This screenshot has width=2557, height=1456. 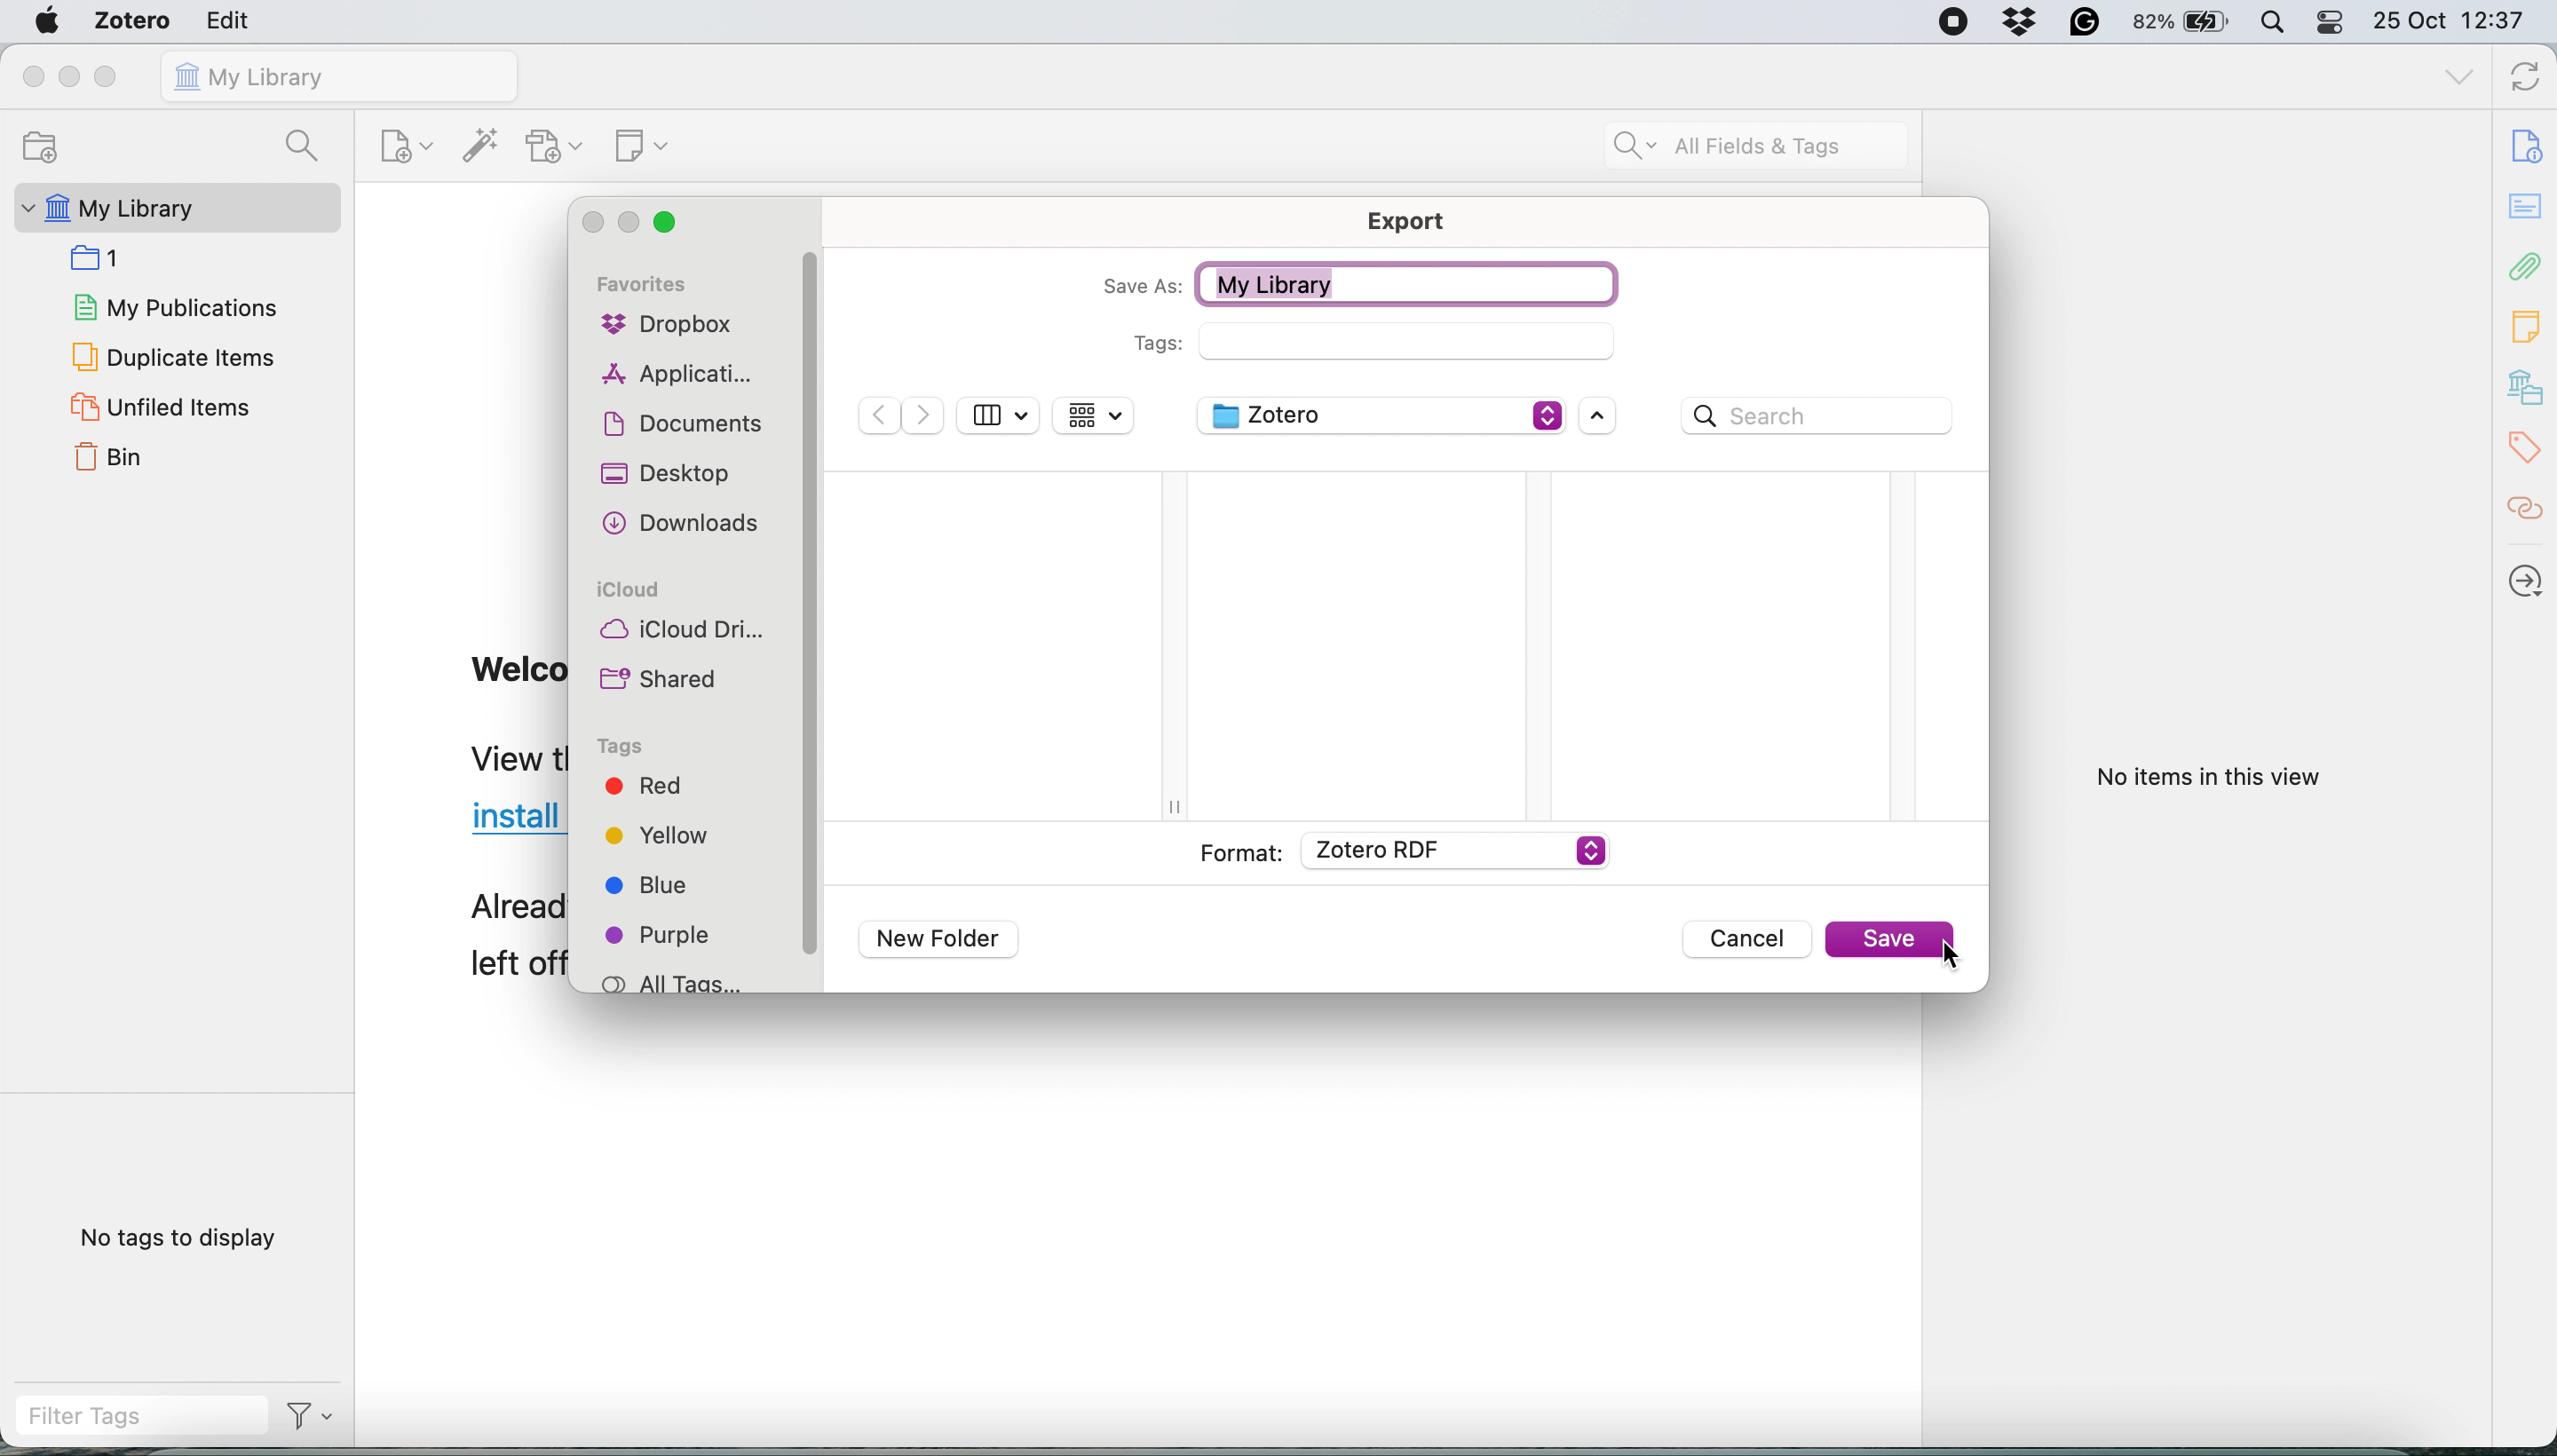 I want to click on Cancel, so click(x=1747, y=937).